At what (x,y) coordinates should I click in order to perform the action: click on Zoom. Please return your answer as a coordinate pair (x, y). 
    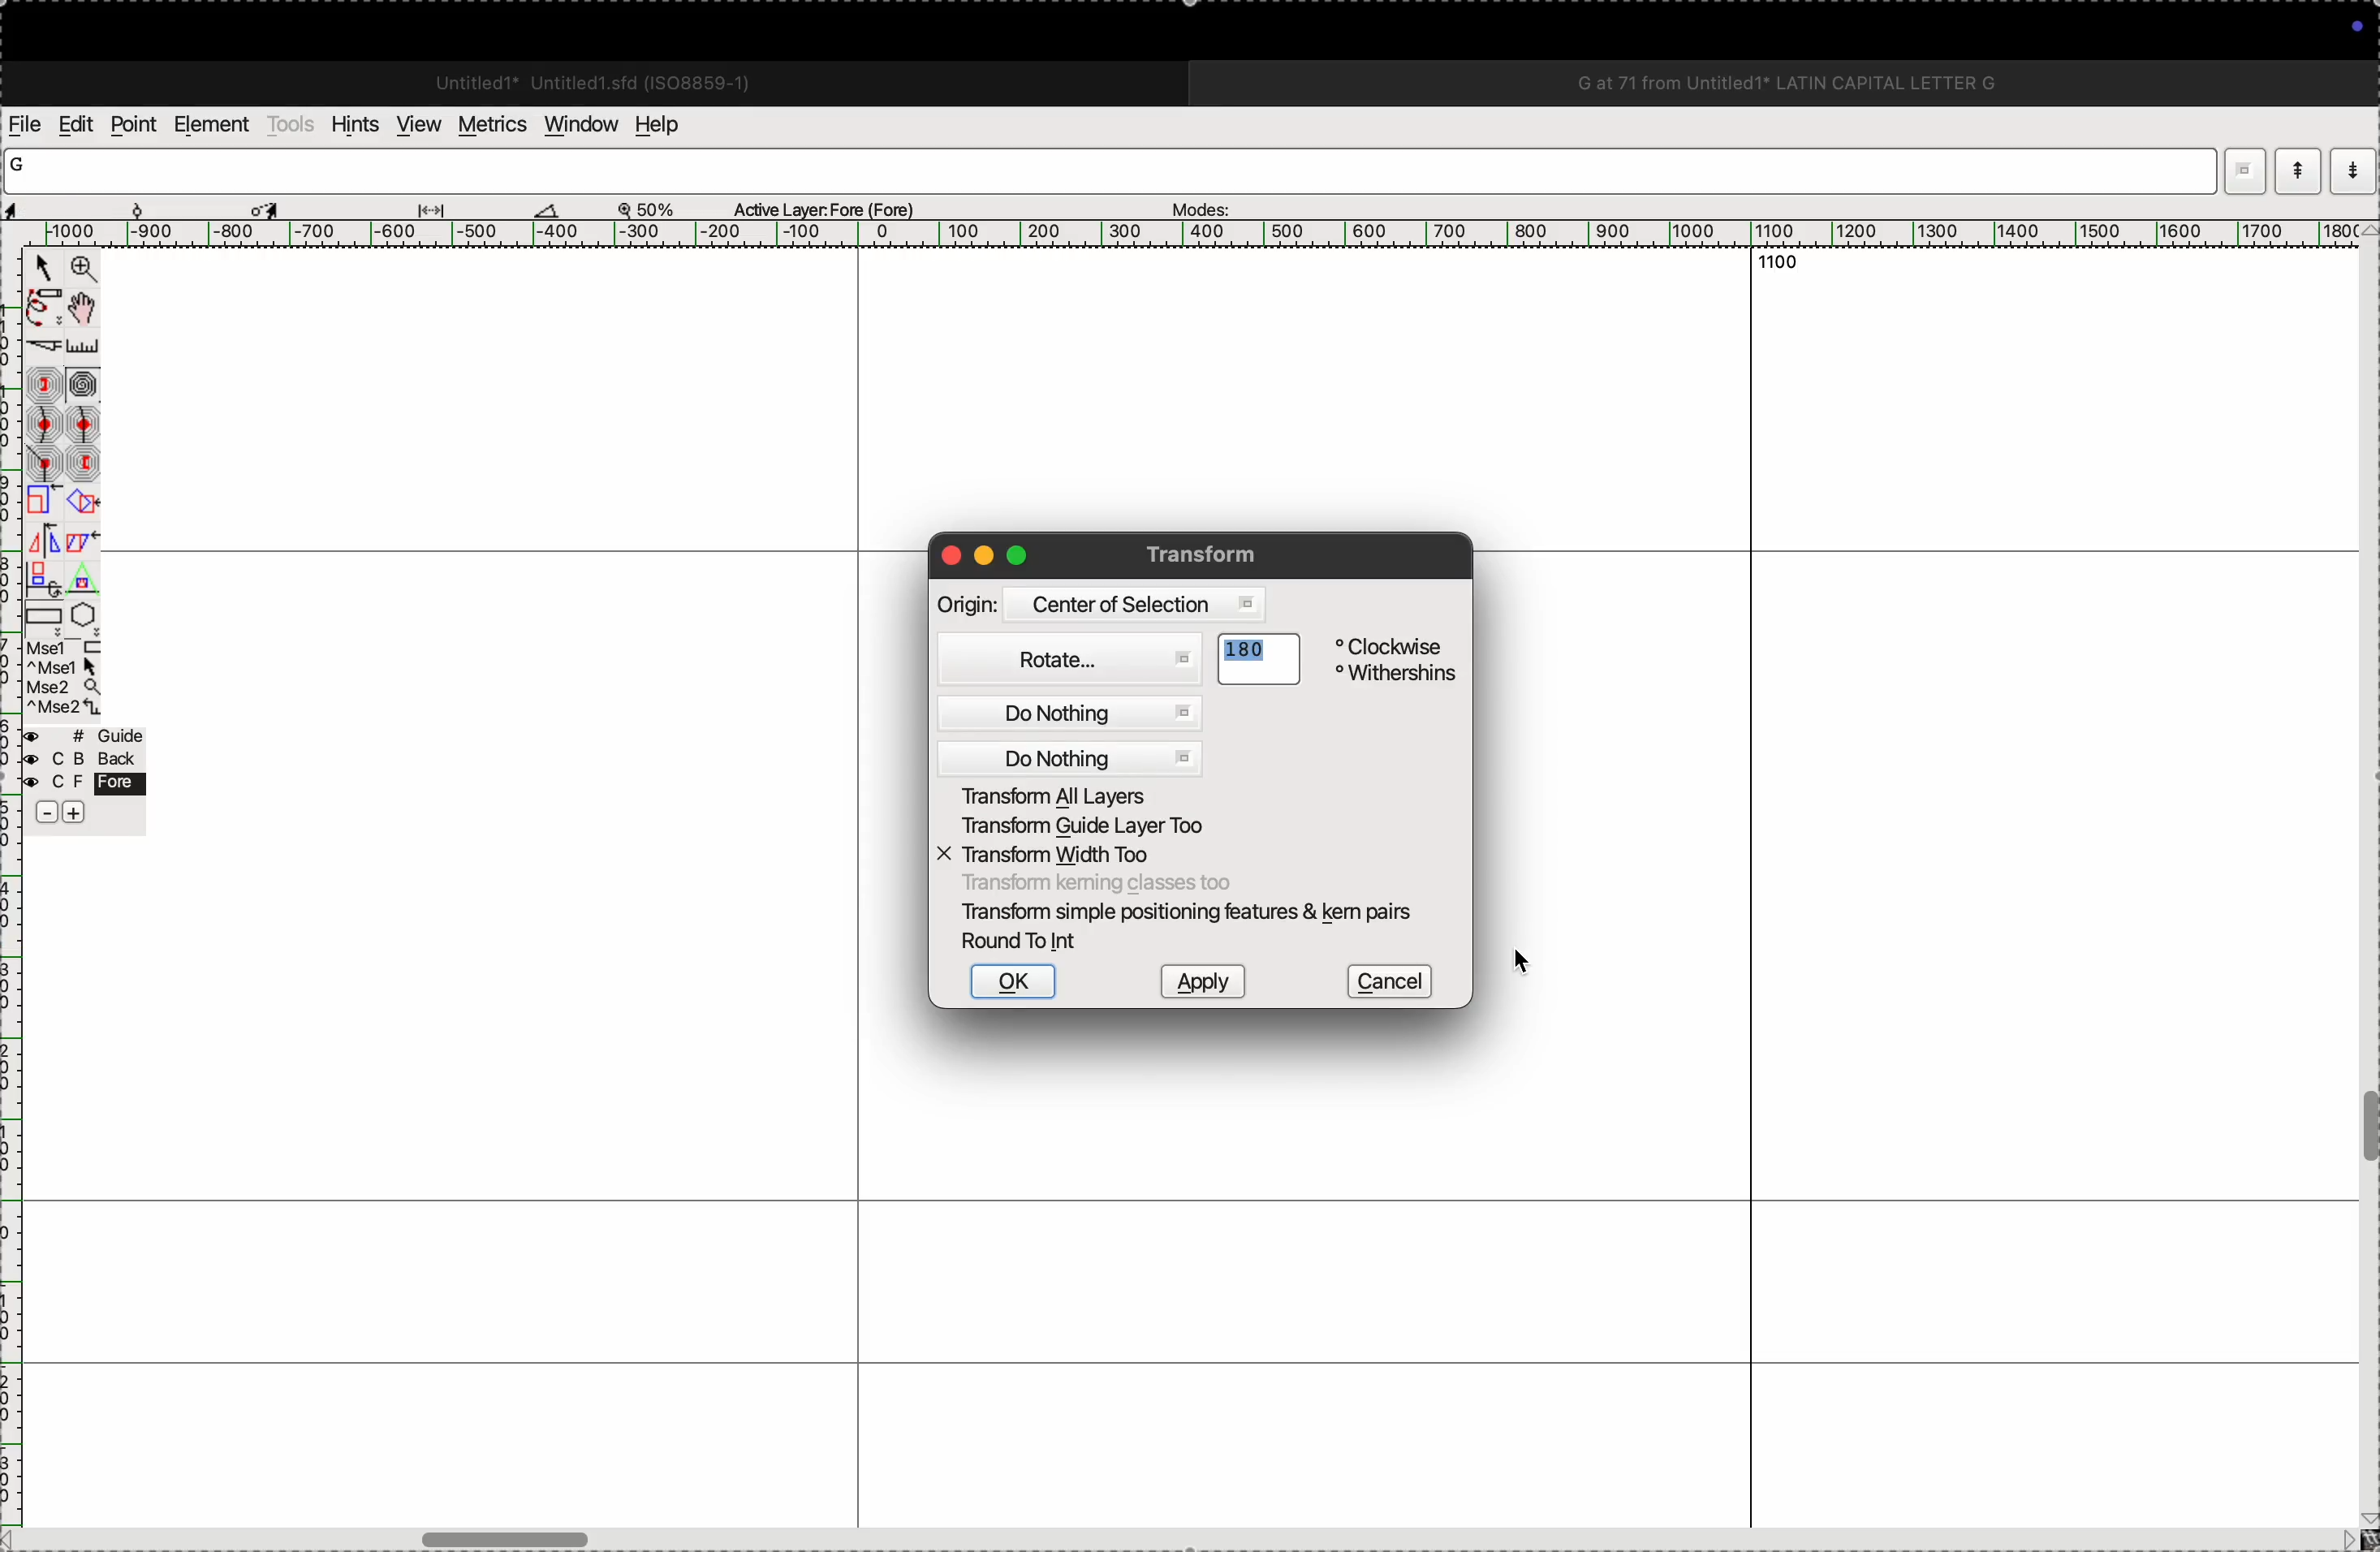
    Looking at the image, I should click on (82, 269).